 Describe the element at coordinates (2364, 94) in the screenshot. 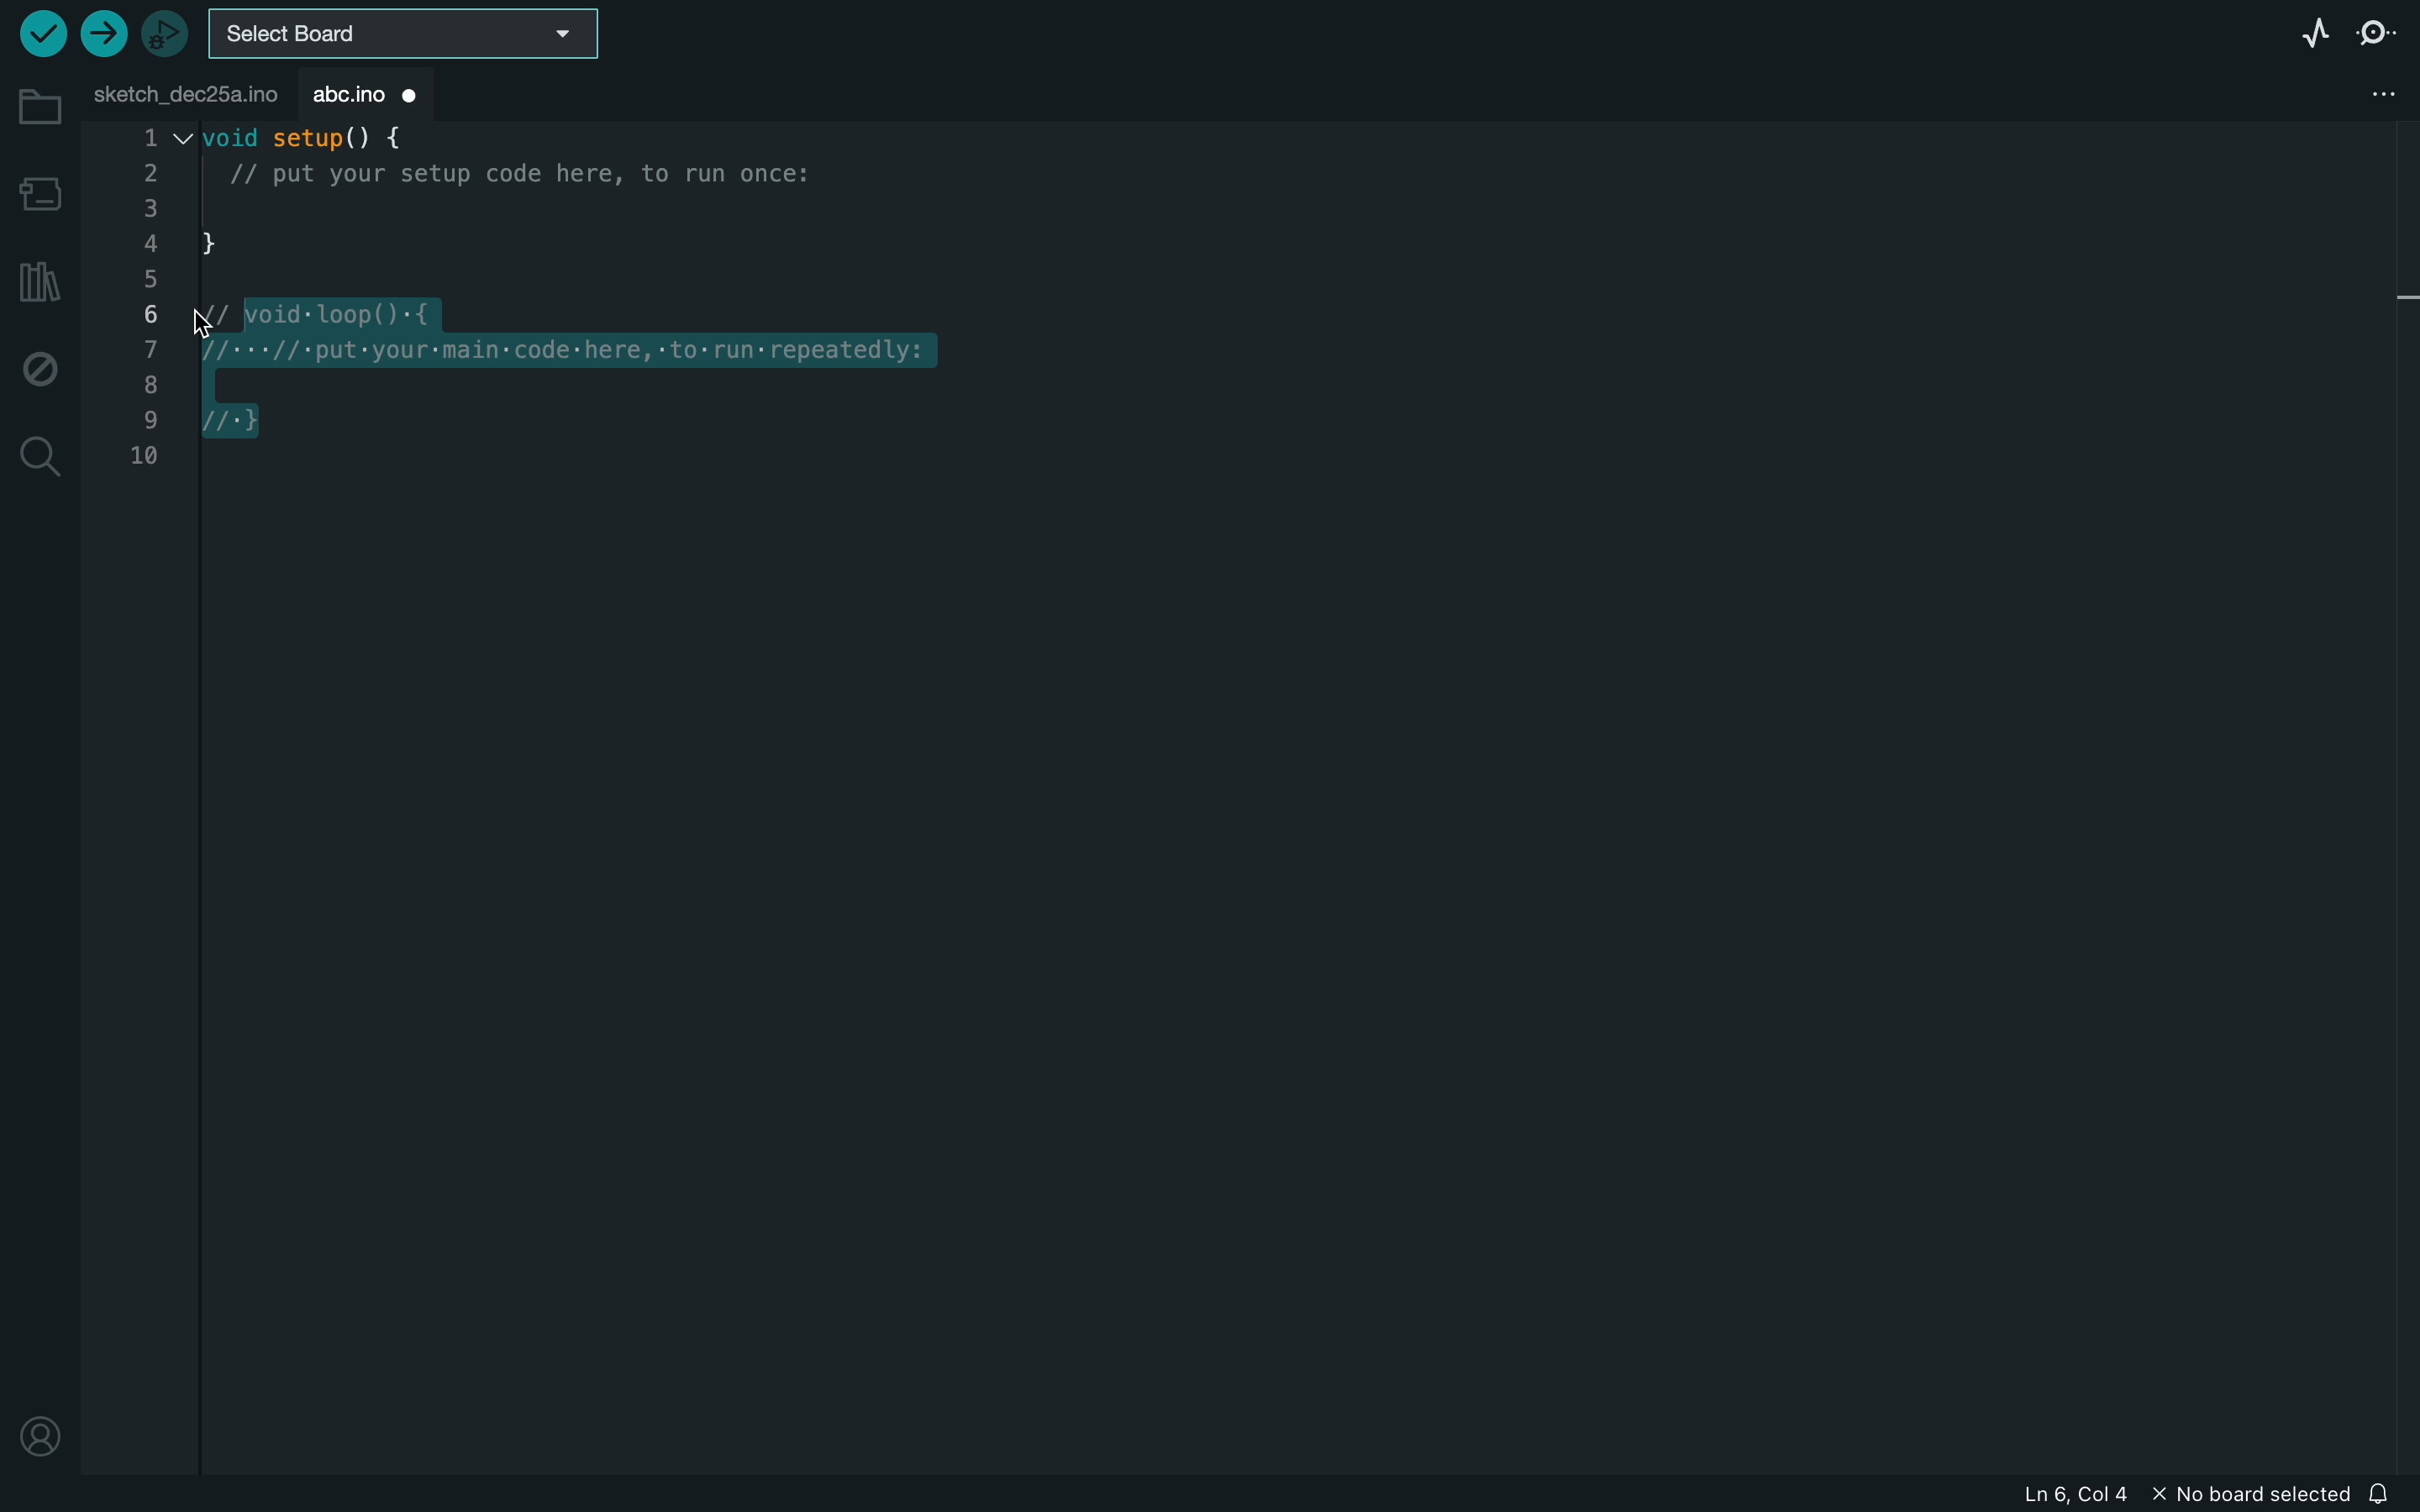

I see `file  settings` at that location.